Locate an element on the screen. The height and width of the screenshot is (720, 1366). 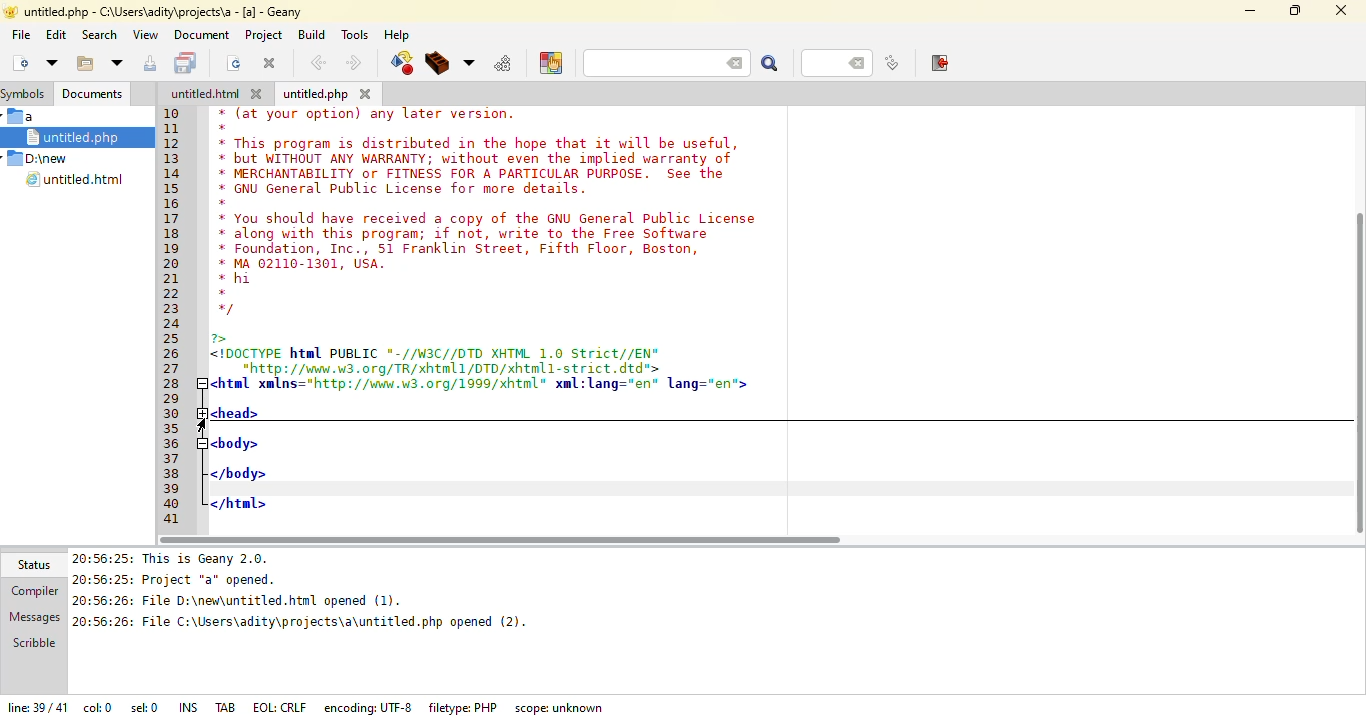
untitled.php is located at coordinates (315, 93).